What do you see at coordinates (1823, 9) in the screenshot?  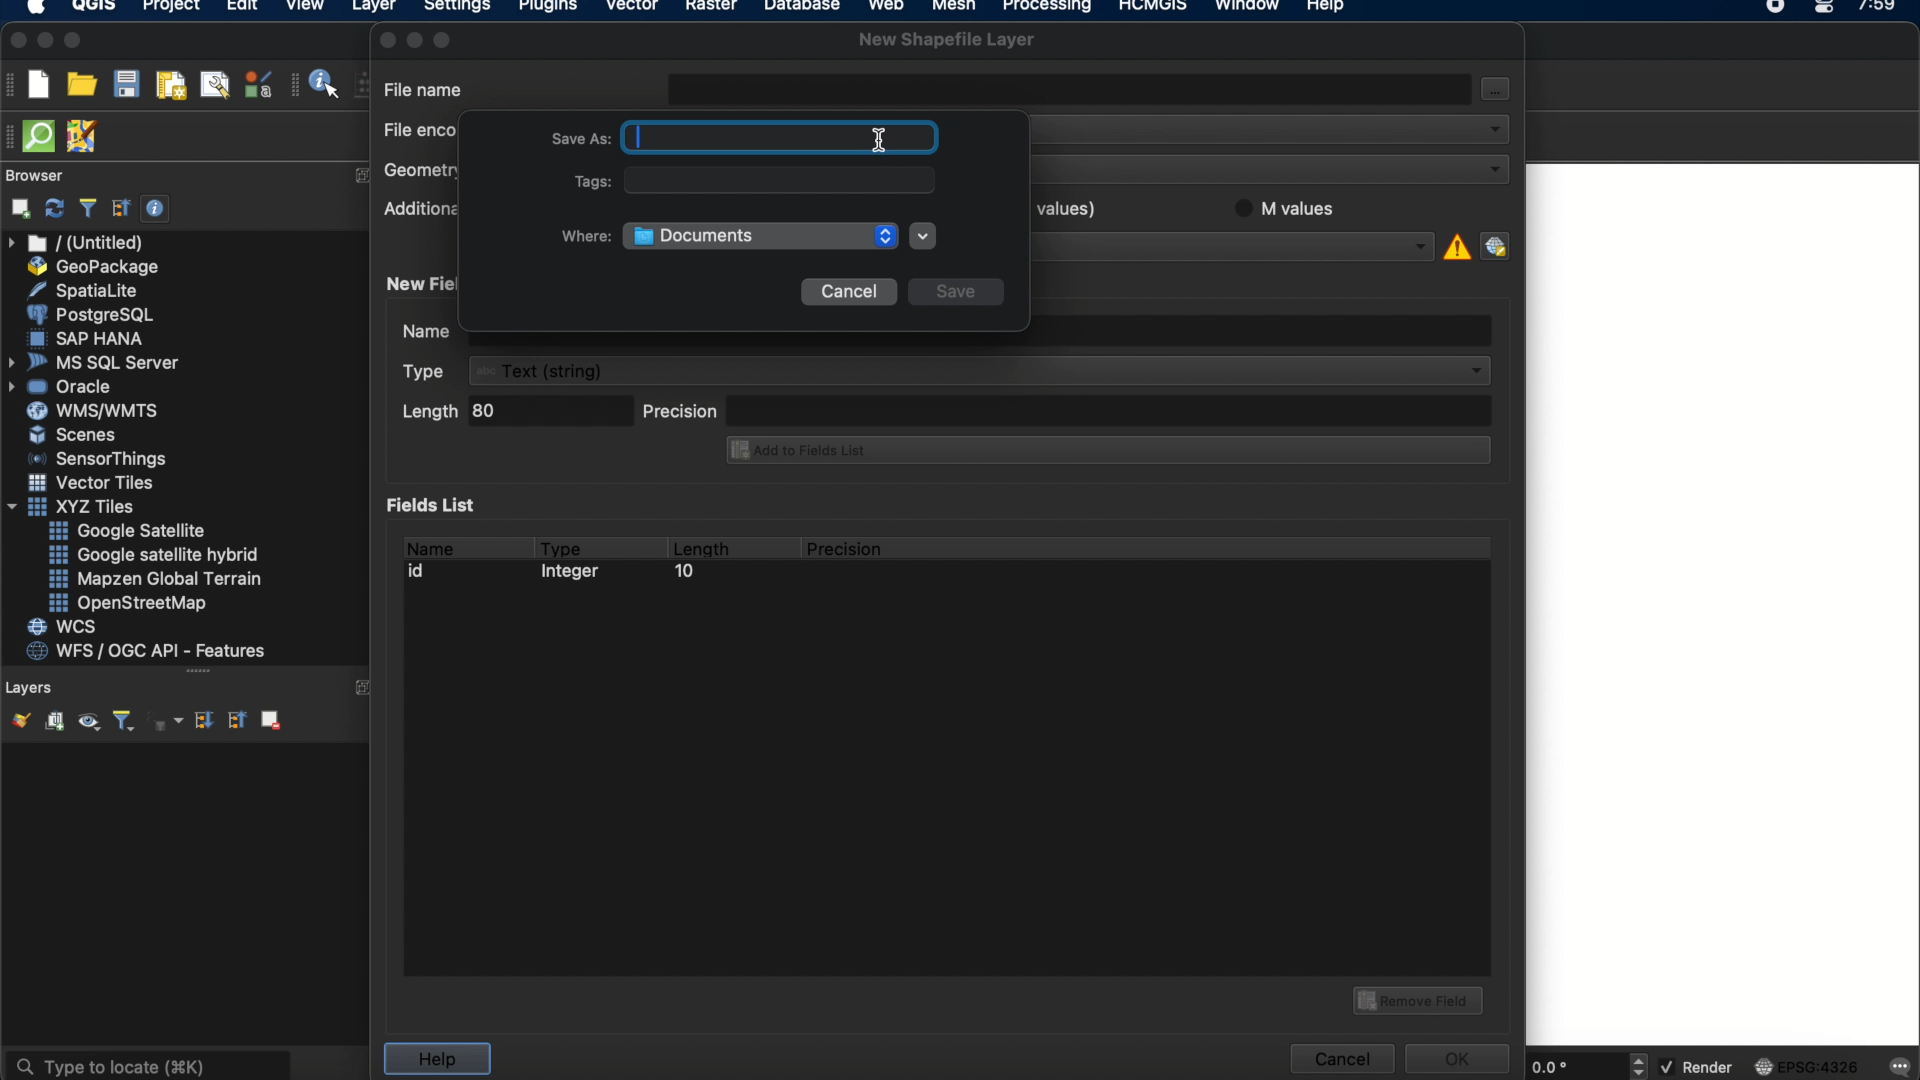 I see `control center macOS` at bounding box center [1823, 9].